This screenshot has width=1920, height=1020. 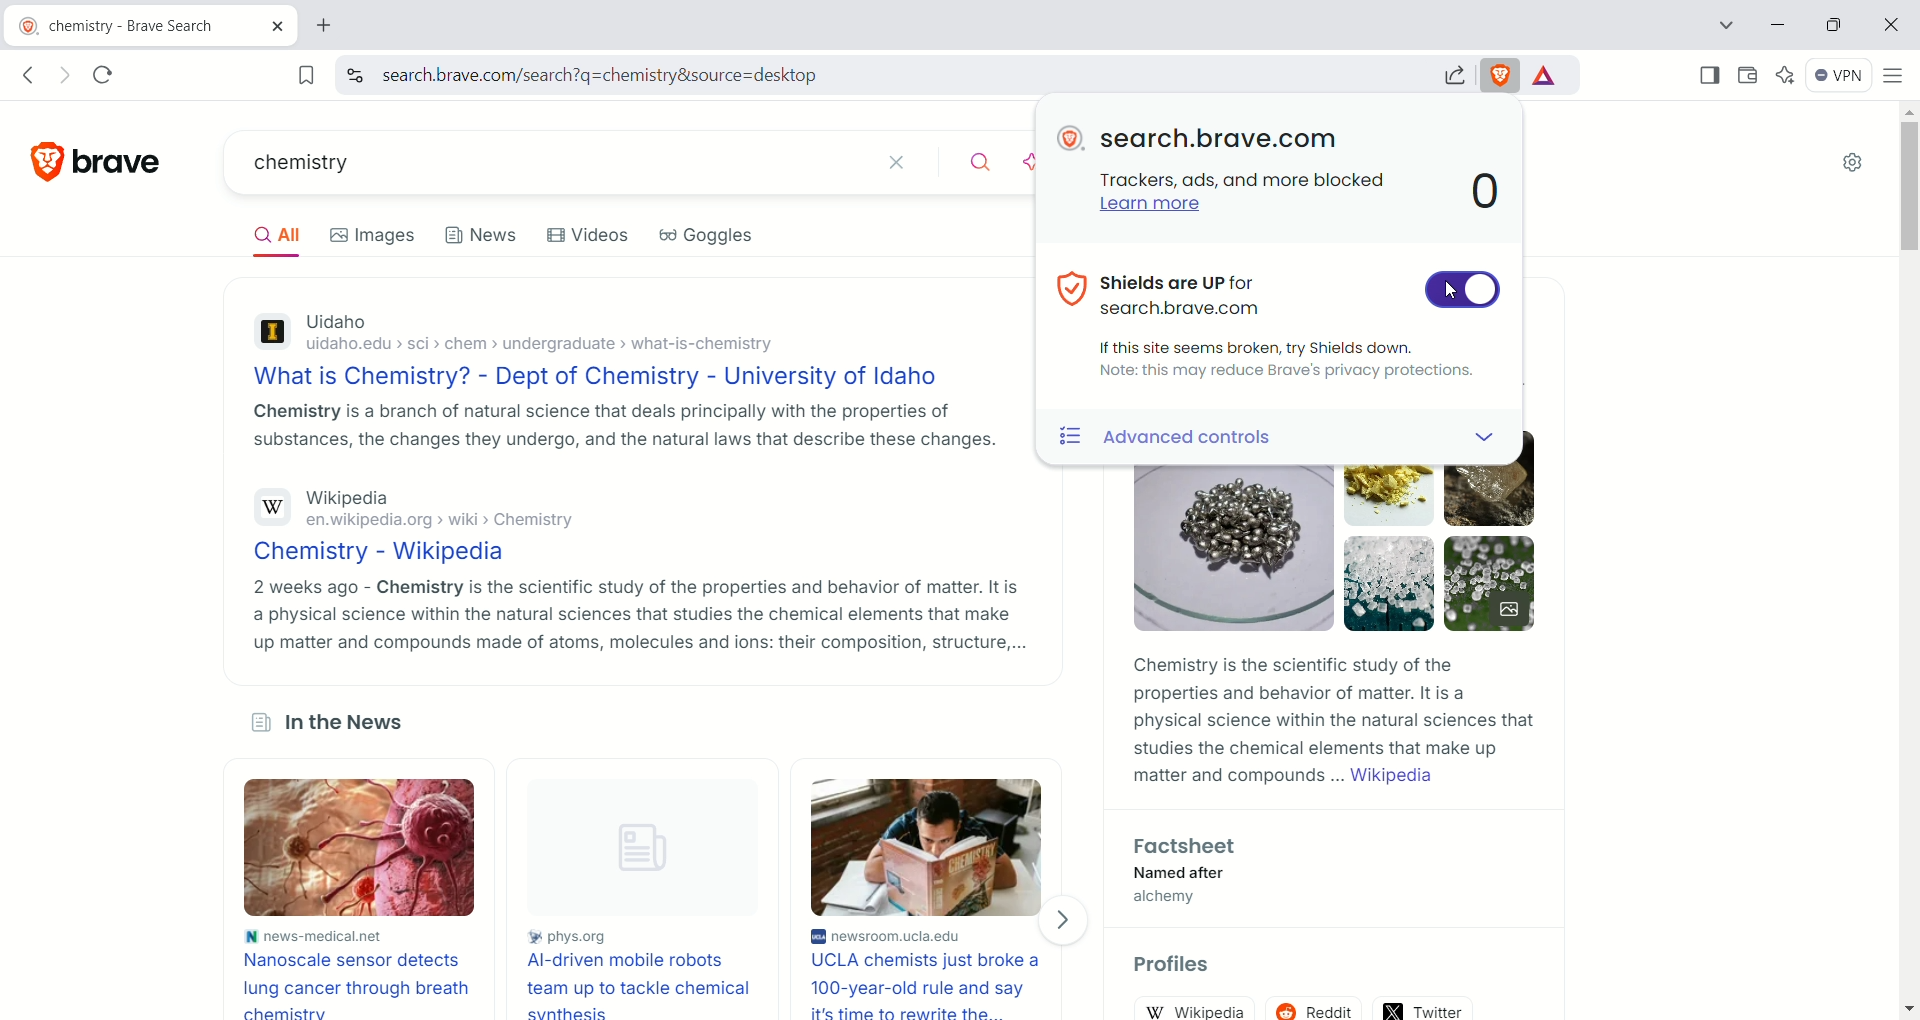 I want to click on restore, so click(x=1834, y=24).